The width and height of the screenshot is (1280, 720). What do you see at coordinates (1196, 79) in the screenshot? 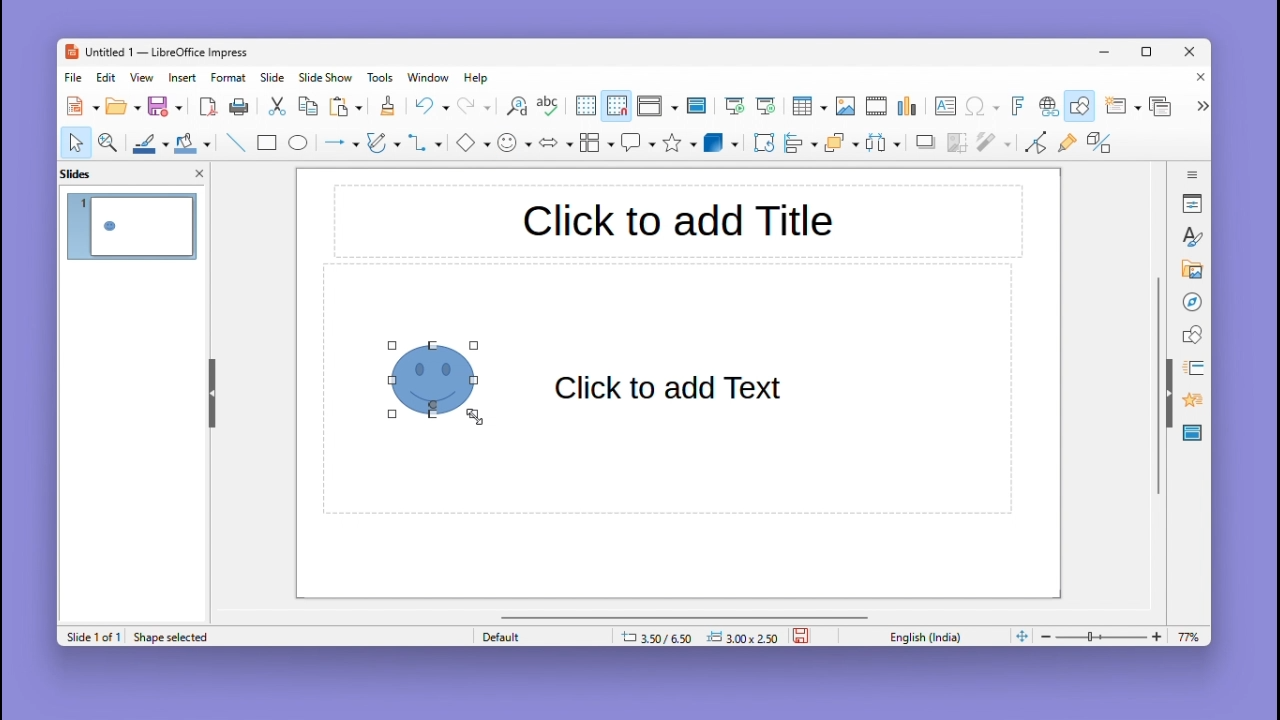
I see `Close` at bounding box center [1196, 79].